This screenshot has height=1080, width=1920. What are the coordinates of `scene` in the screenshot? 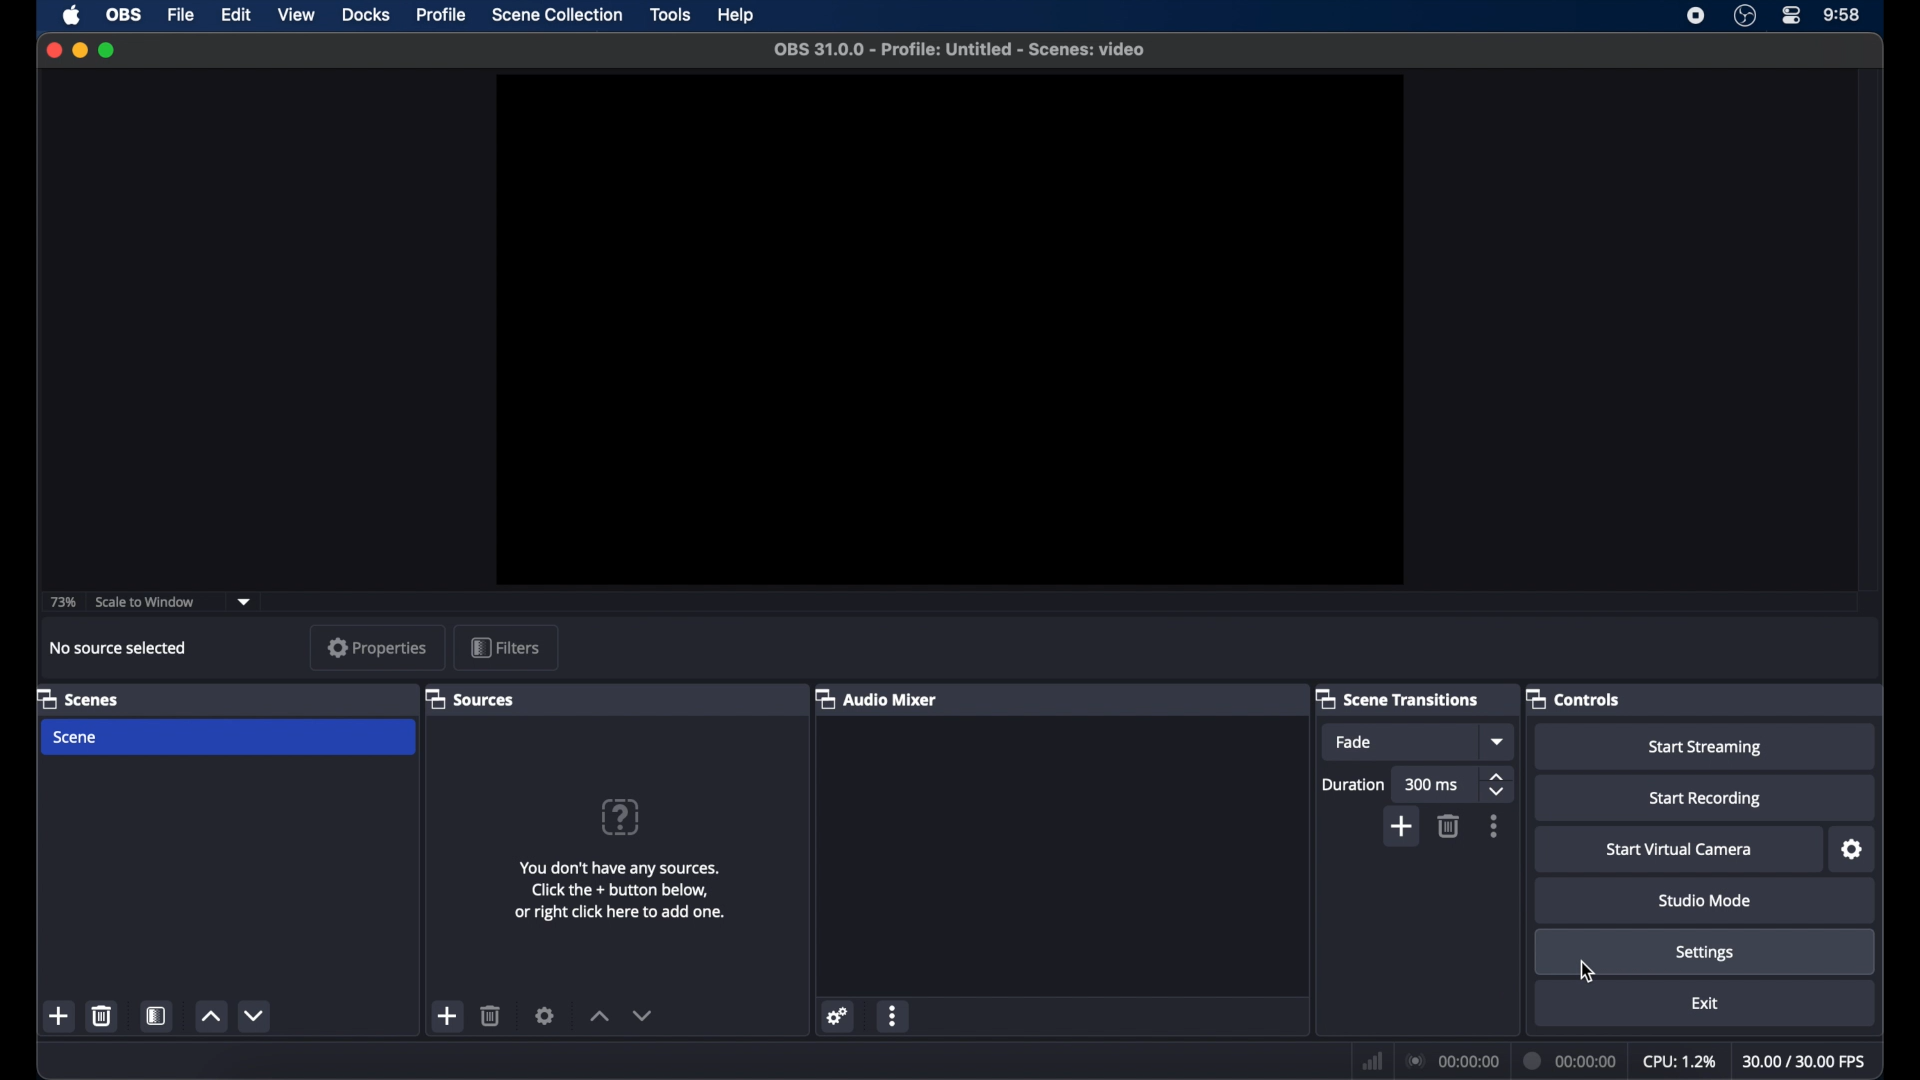 It's located at (76, 737).